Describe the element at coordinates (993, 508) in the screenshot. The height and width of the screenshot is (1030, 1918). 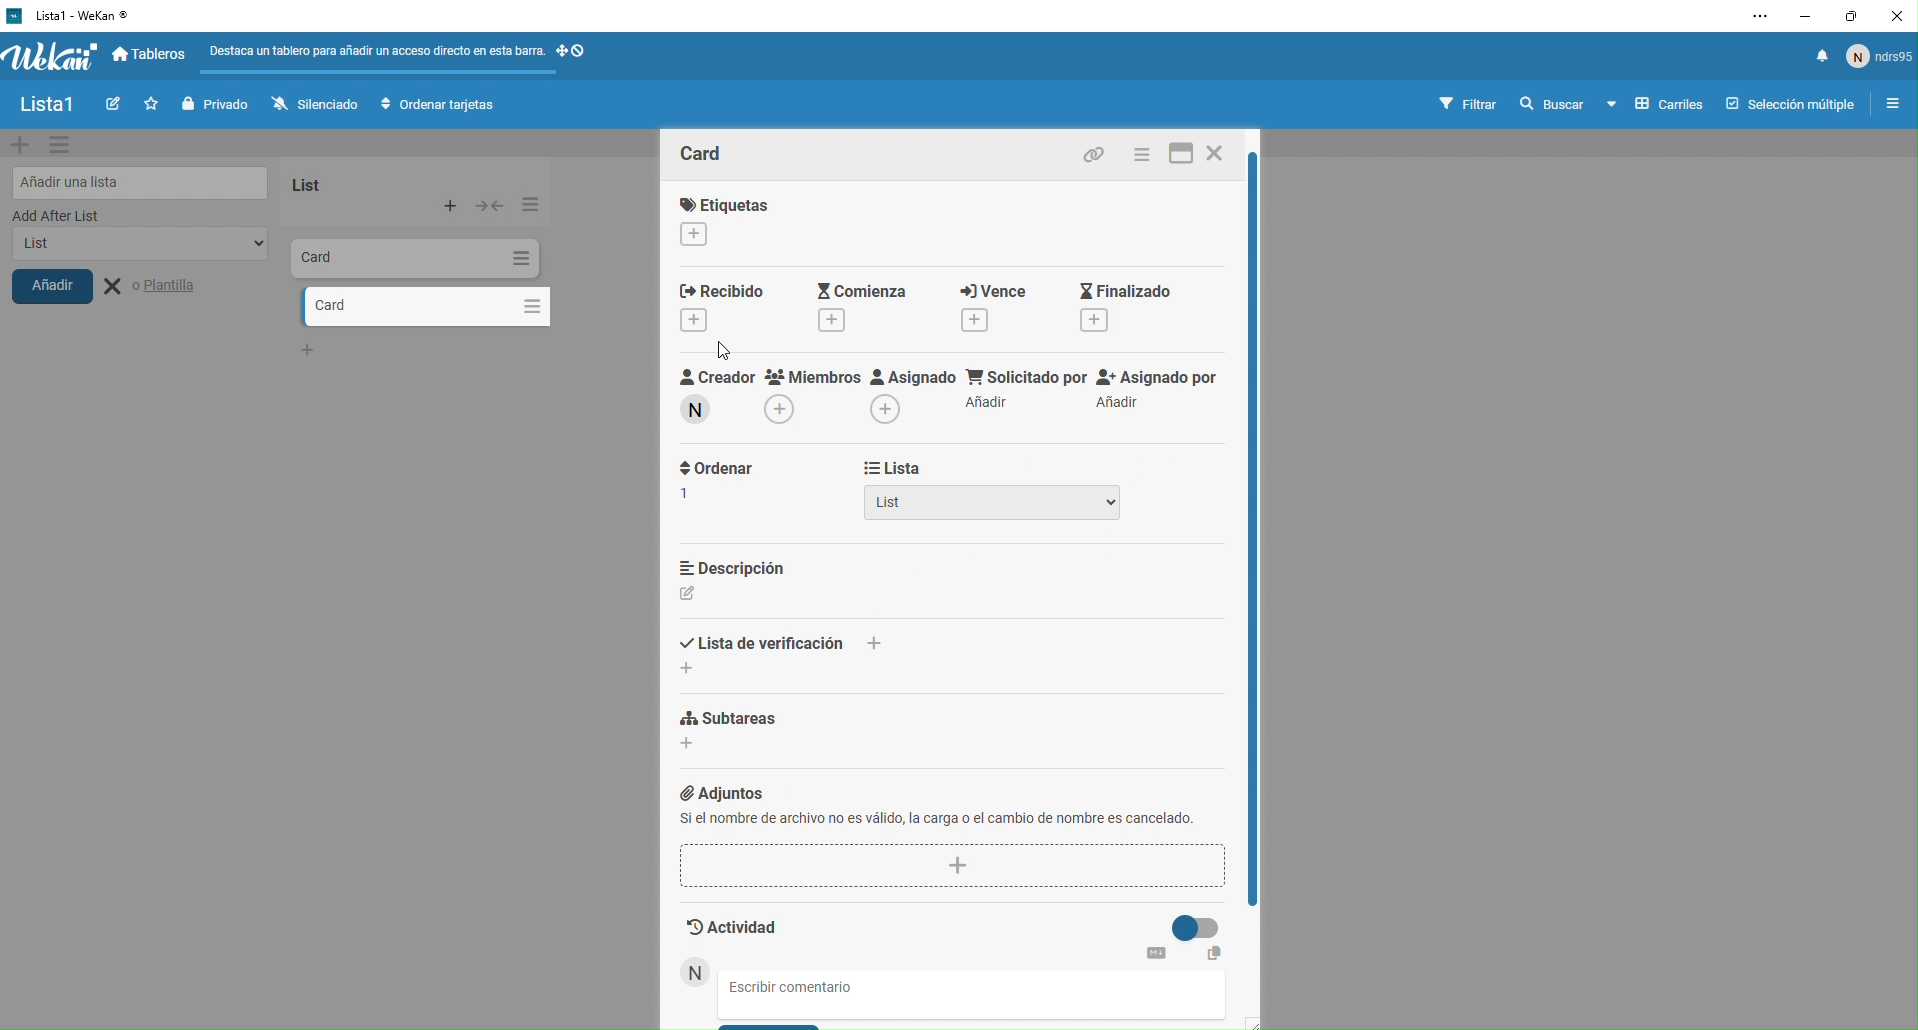
I see `List` at that location.